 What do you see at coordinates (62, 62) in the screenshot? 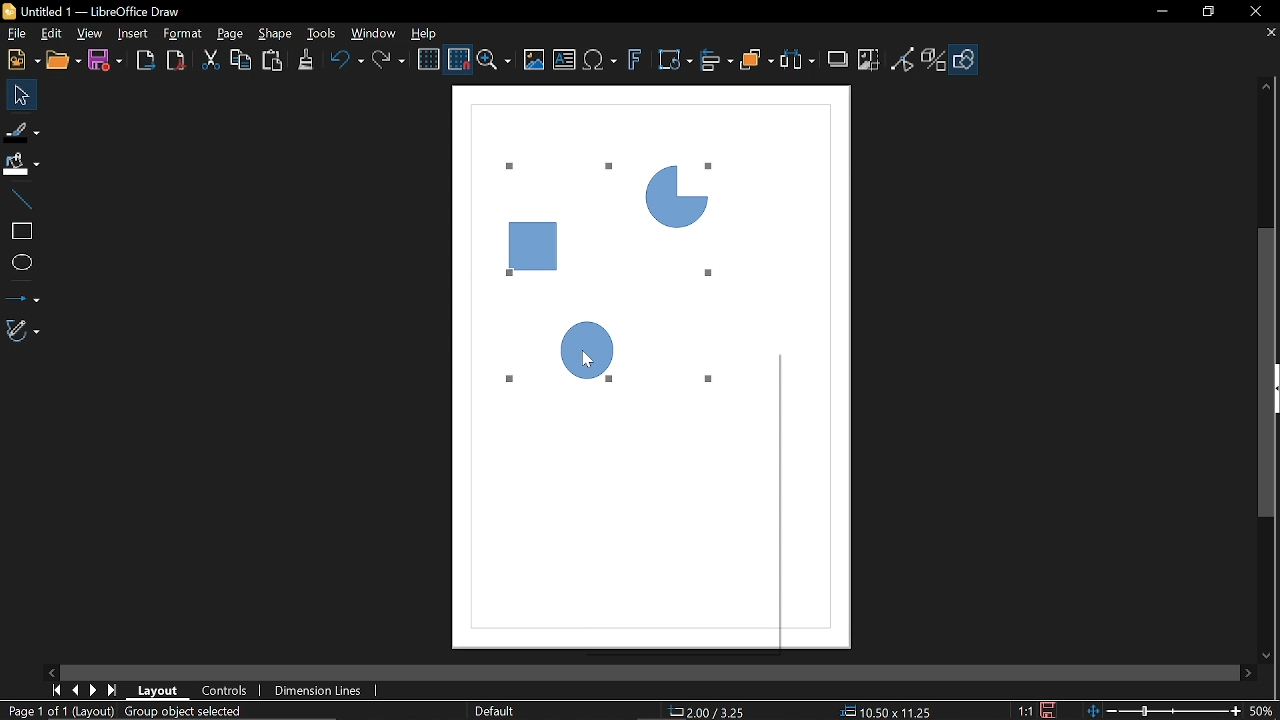
I see `Open` at bounding box center [62, 62].